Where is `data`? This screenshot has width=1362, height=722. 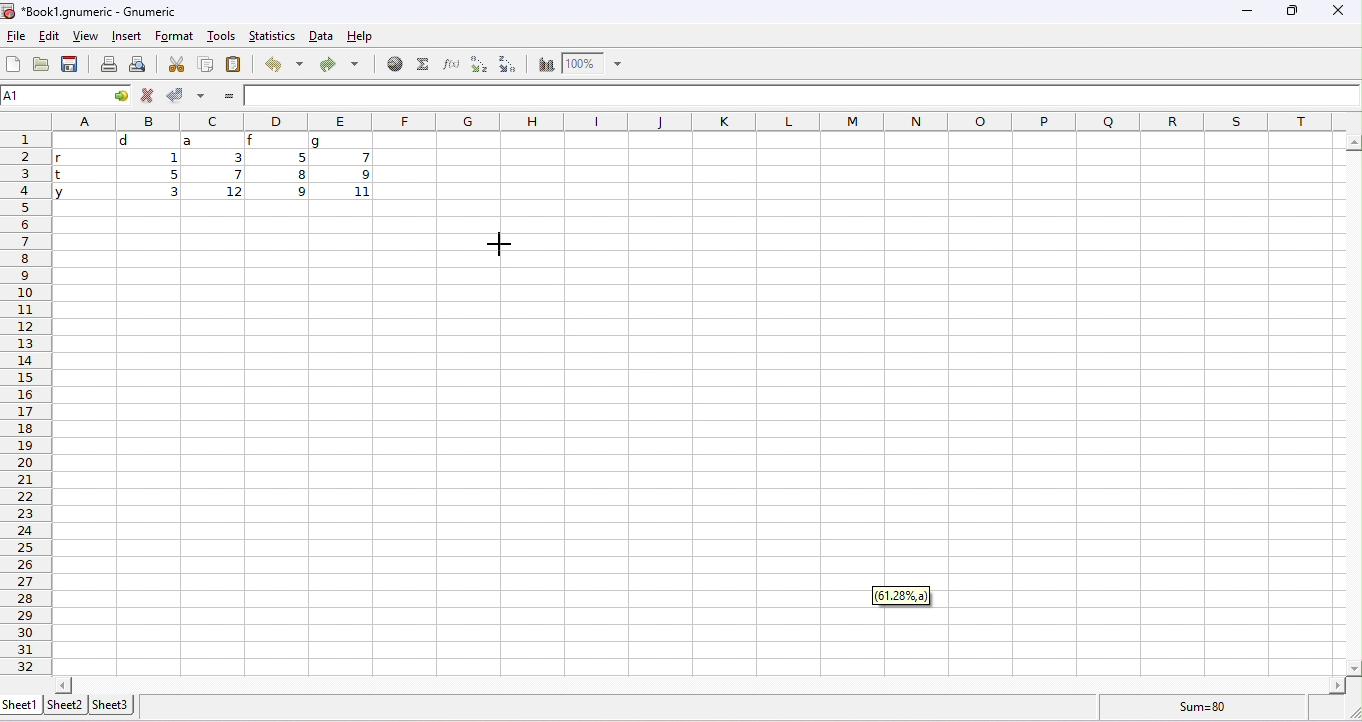
data is located at coordinates (320, 36).